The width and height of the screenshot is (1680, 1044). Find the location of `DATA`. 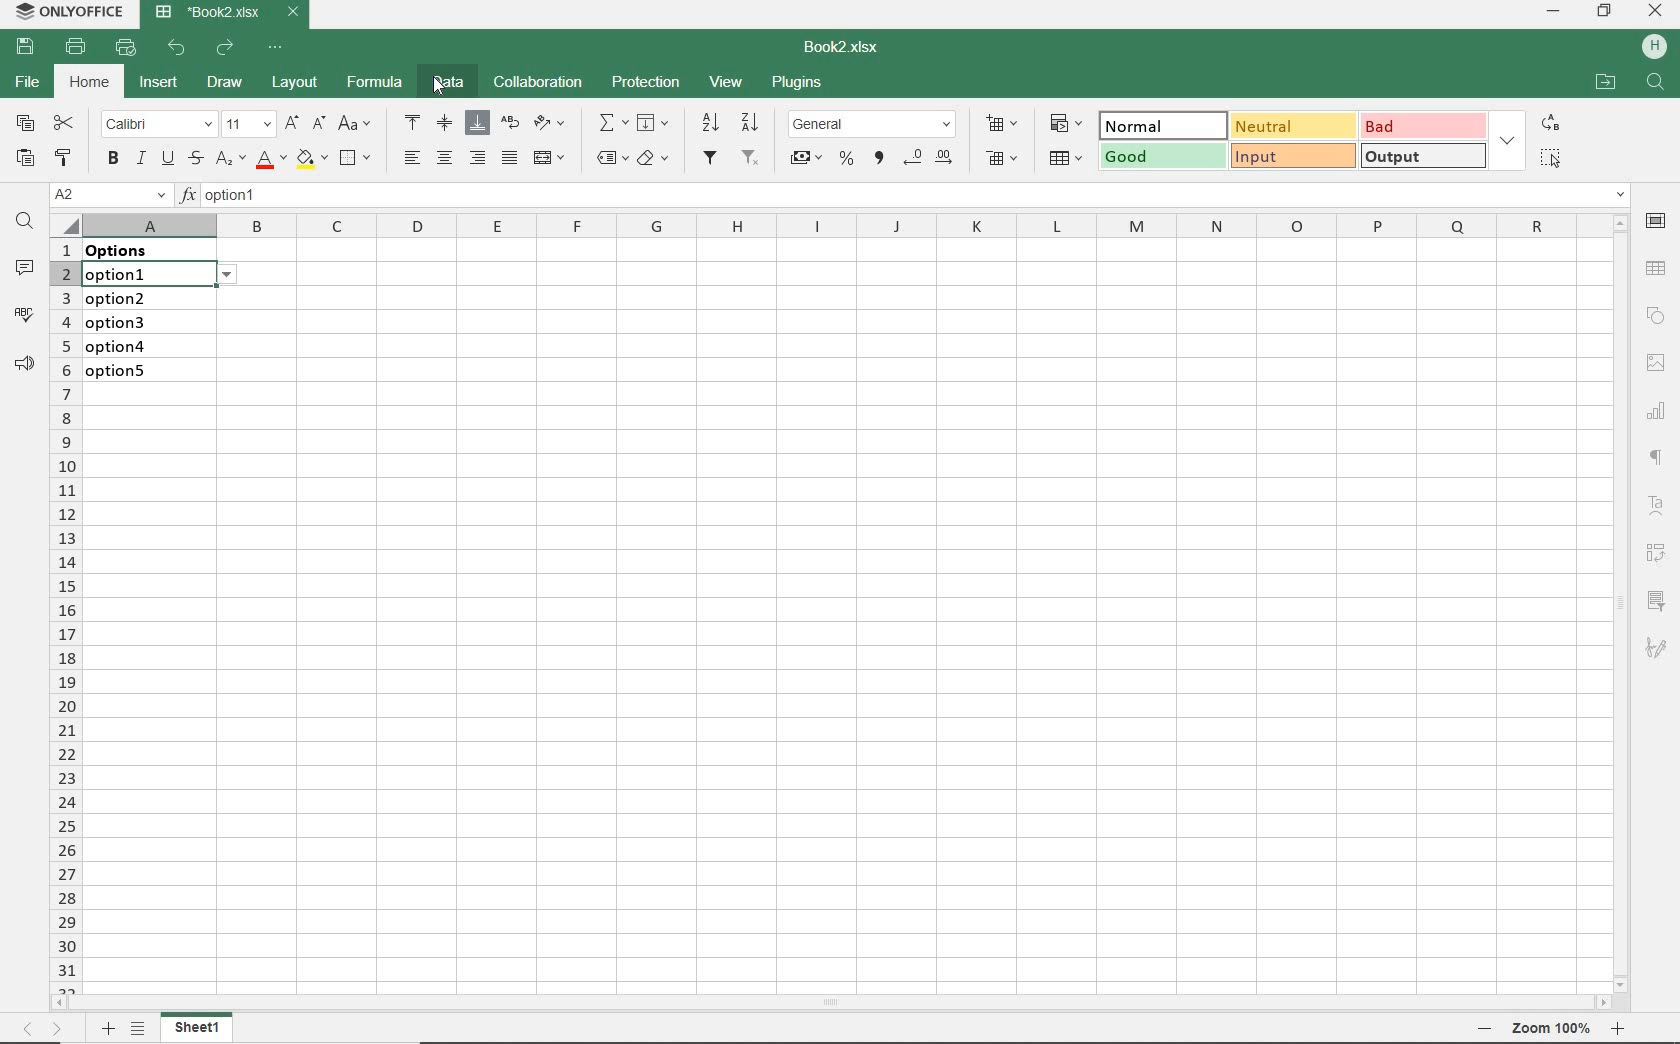

DATA is located at coordinates (450, 84).